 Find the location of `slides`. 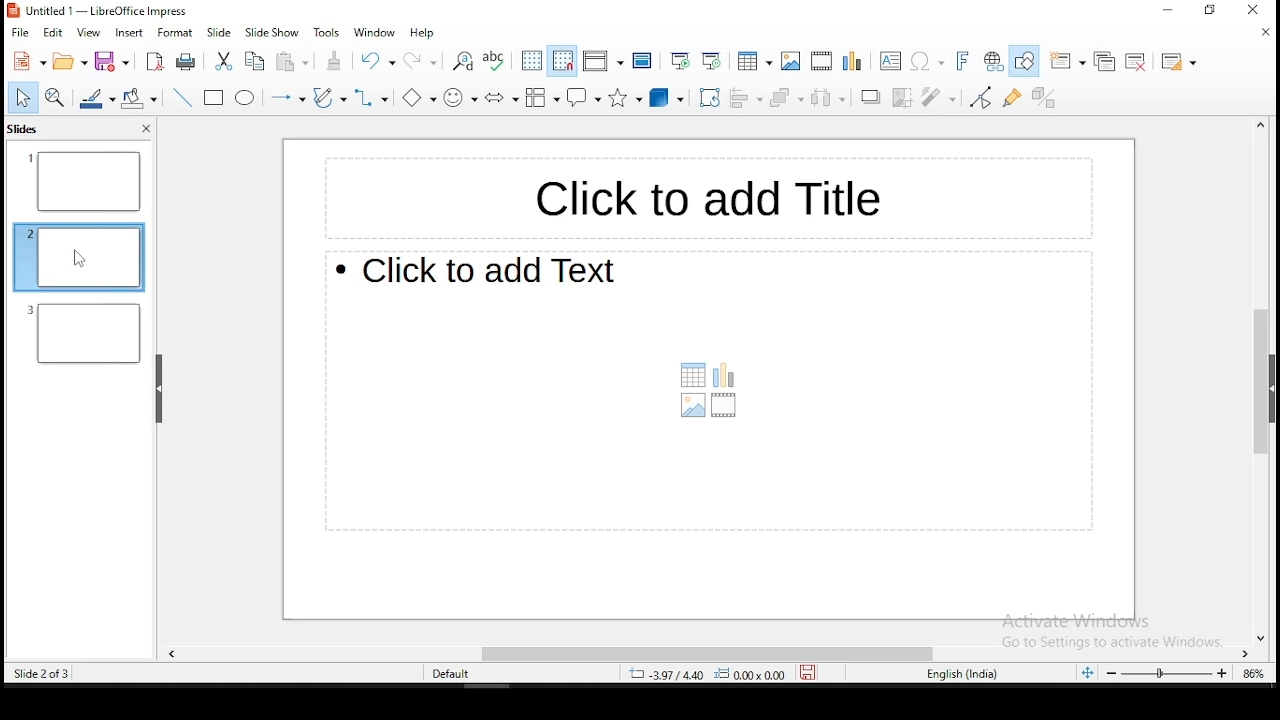

slides is located at coordinates (24, 131).